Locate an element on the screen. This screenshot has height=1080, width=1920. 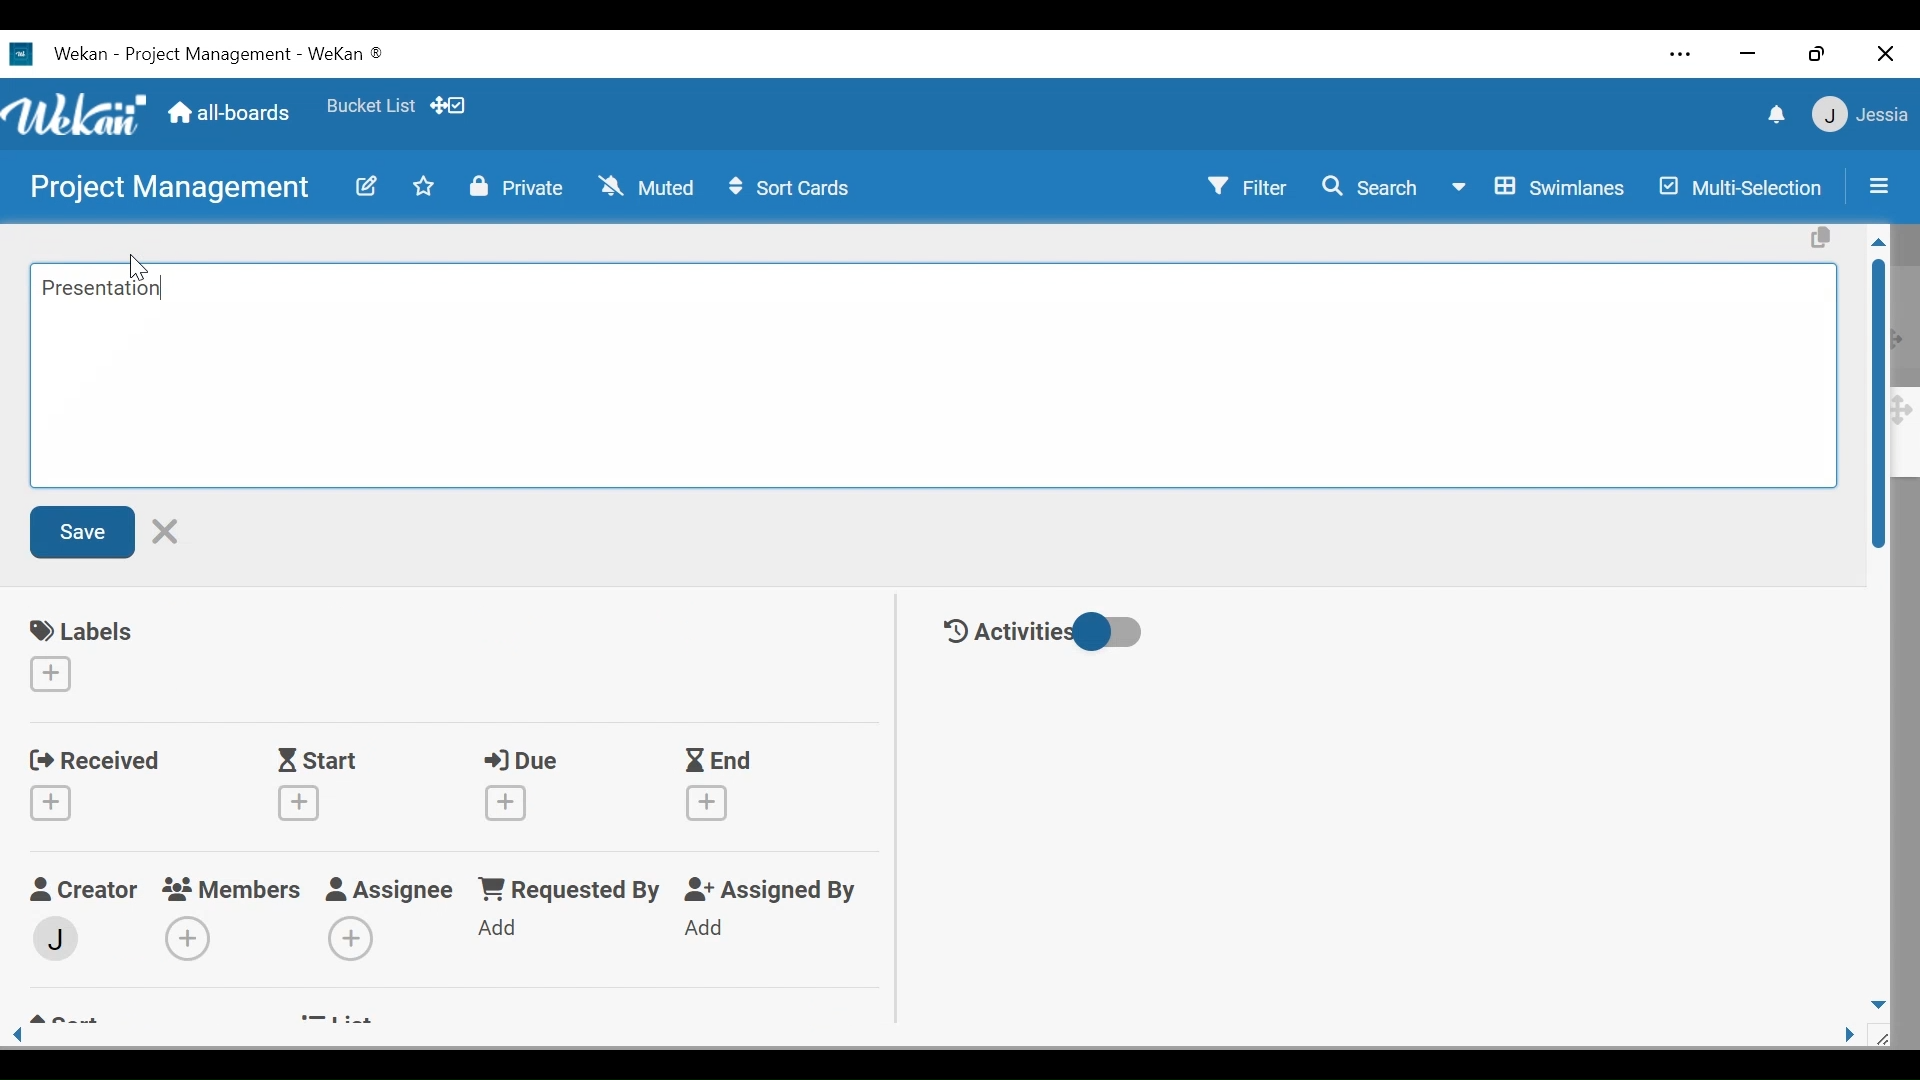
Start Date is located at coordinates (320, 760).